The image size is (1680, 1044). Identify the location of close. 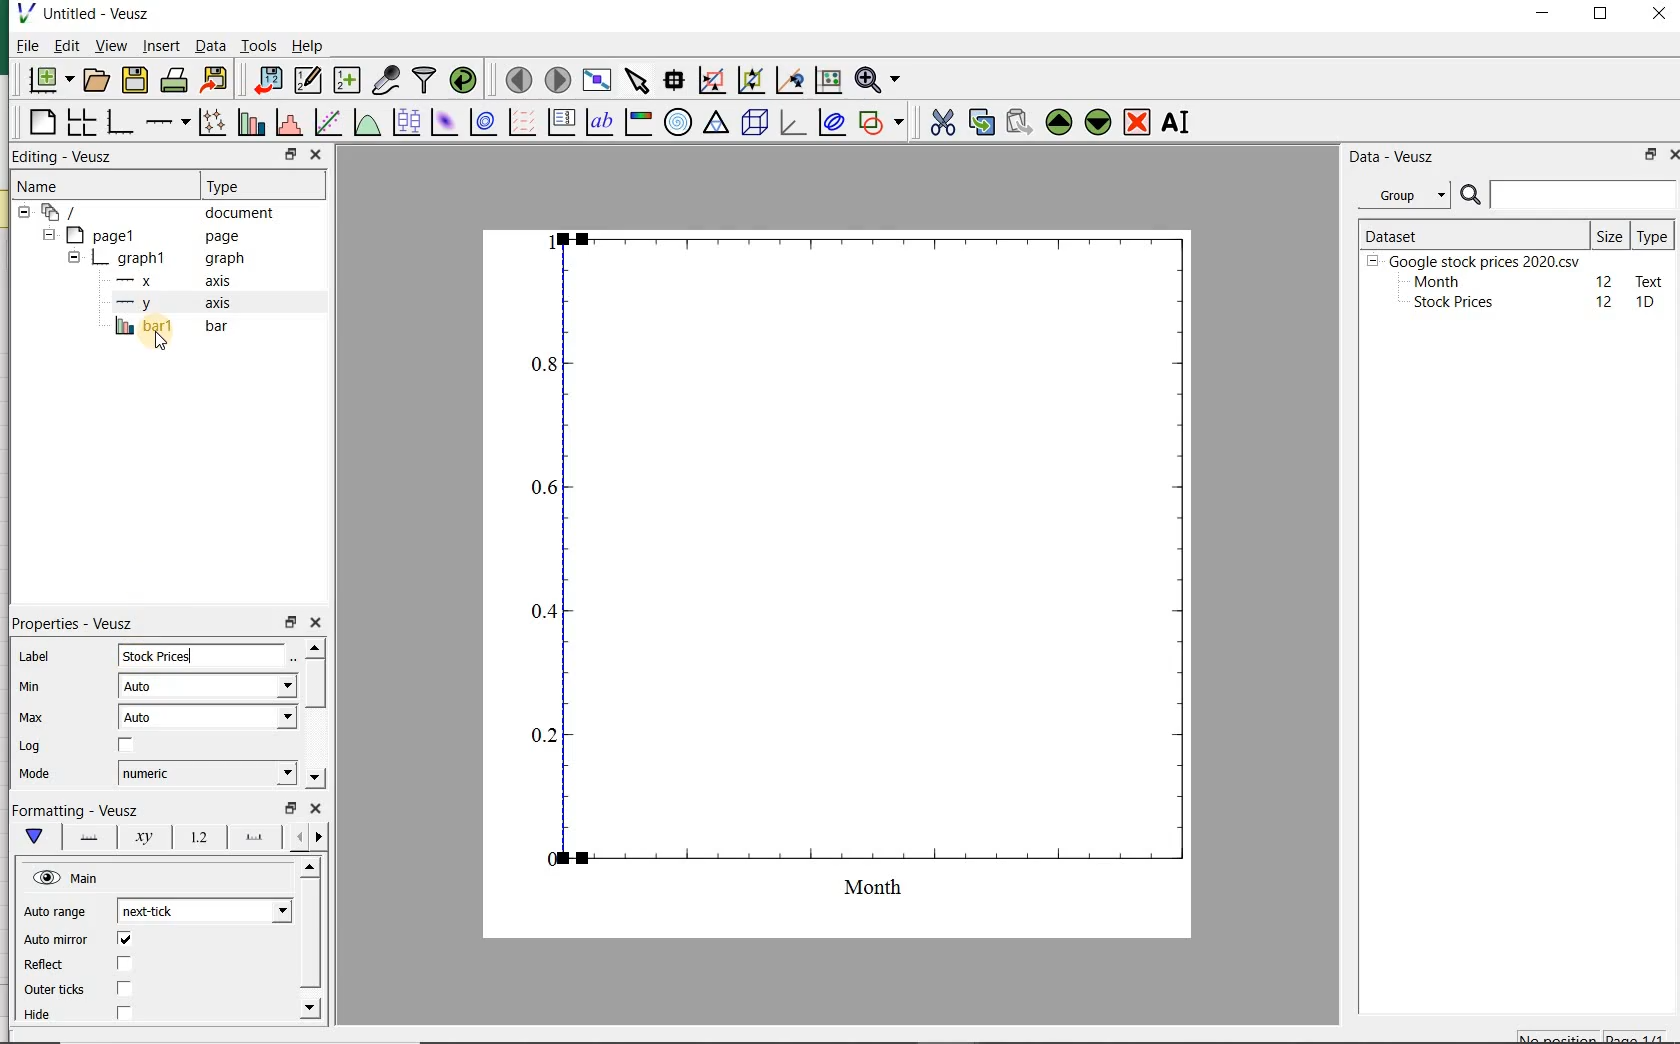
(317, 623).